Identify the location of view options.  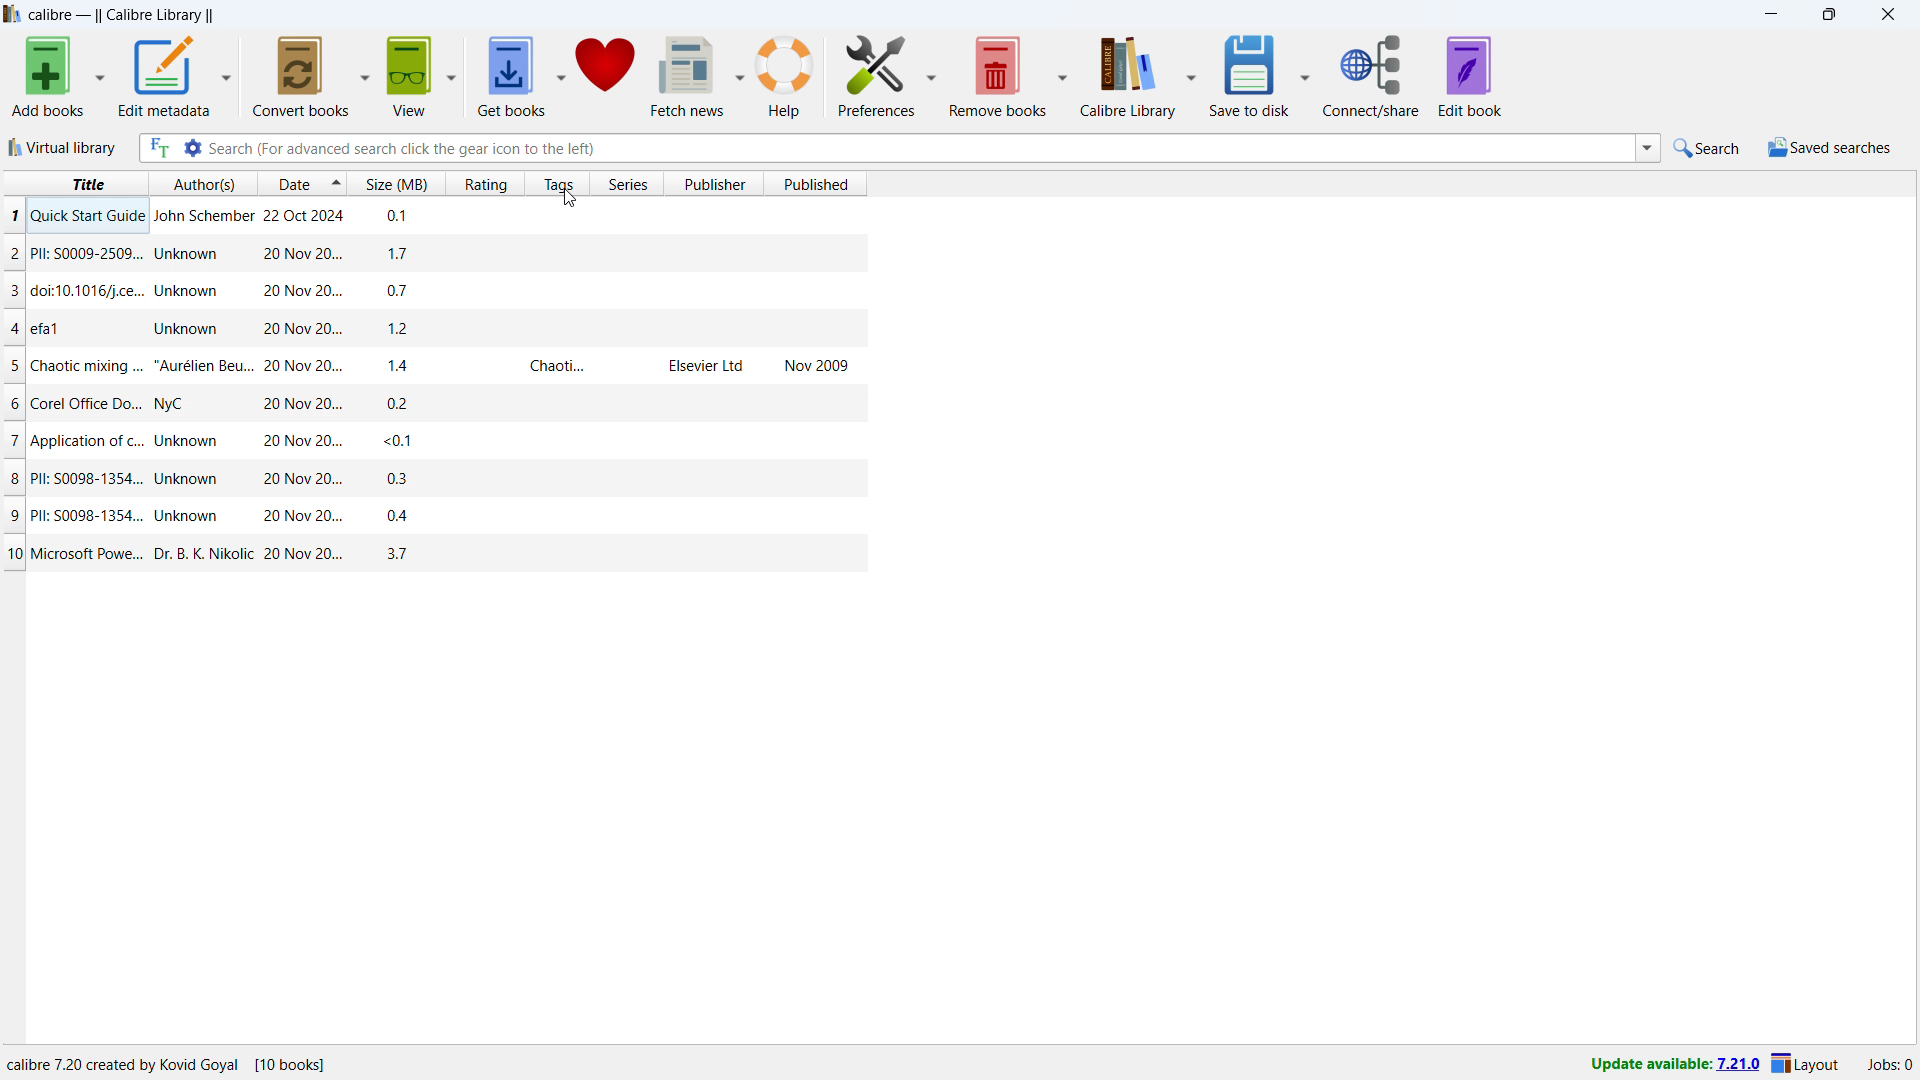
(451, 75).